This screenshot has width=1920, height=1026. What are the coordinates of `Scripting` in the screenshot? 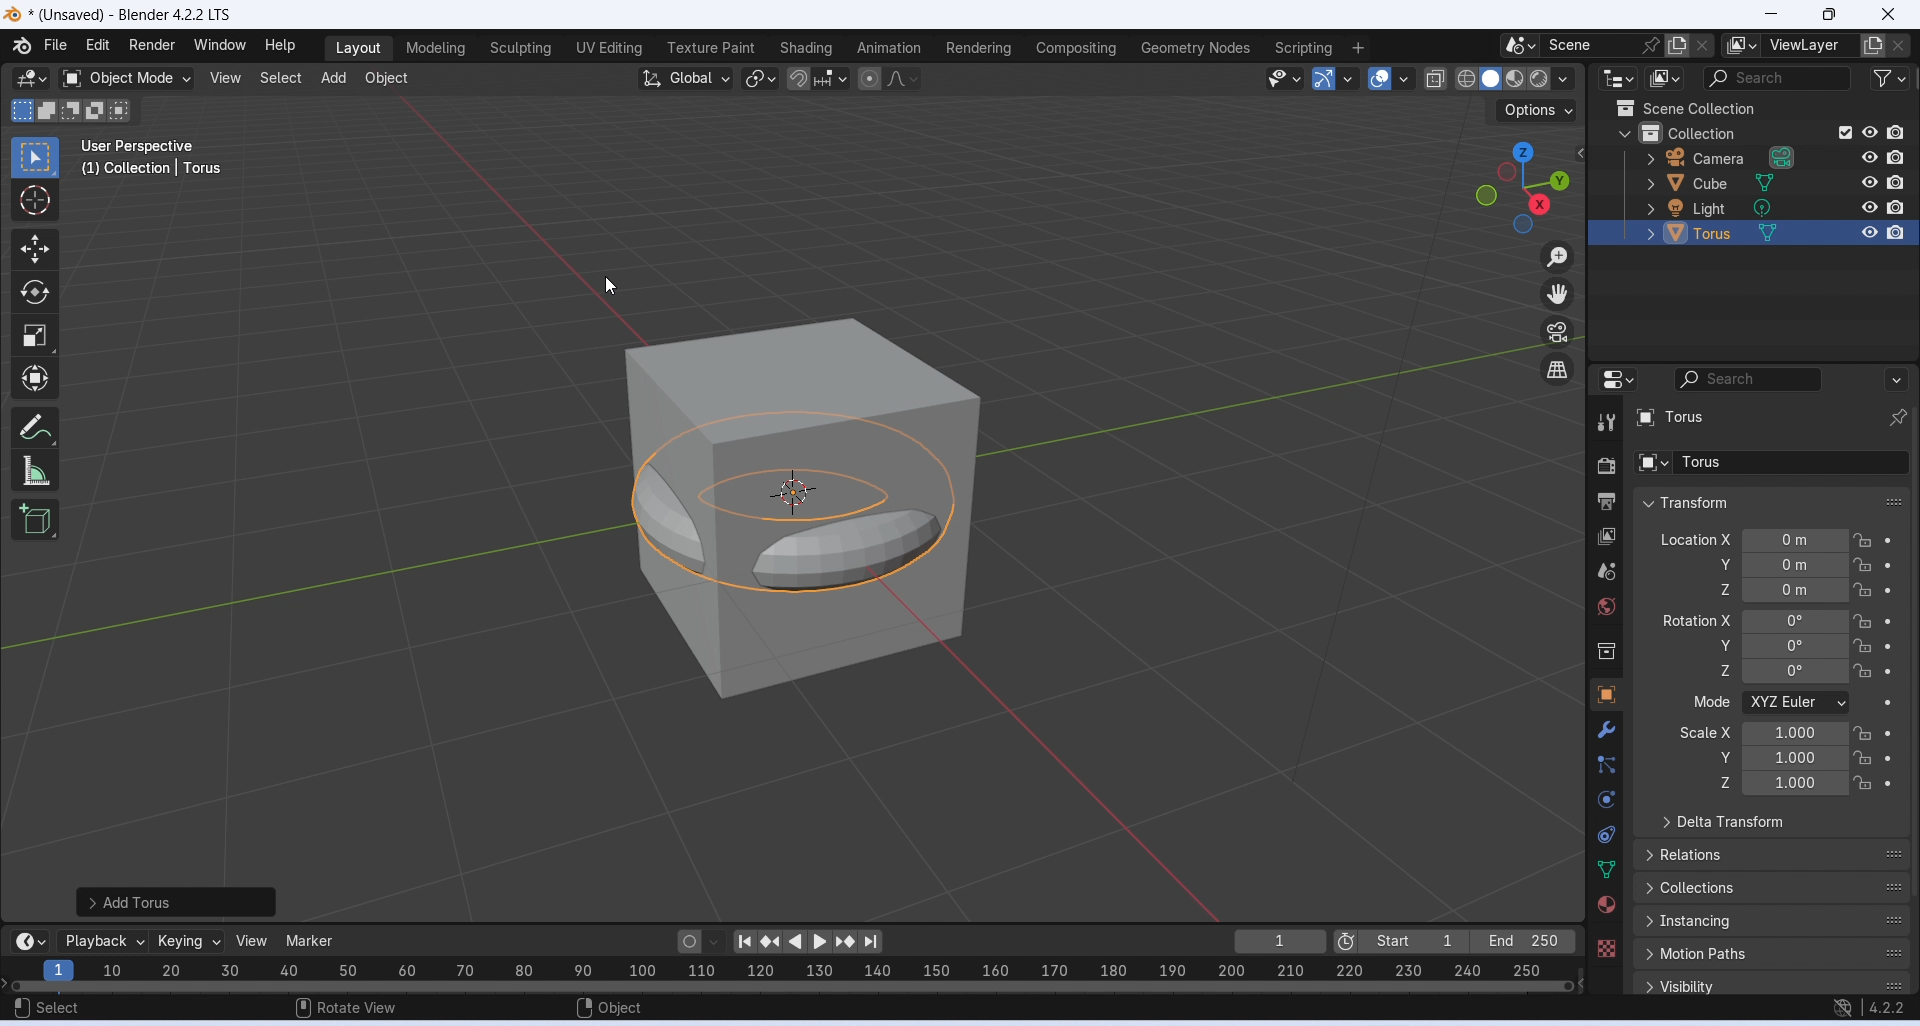 It's located at (1304, 48).